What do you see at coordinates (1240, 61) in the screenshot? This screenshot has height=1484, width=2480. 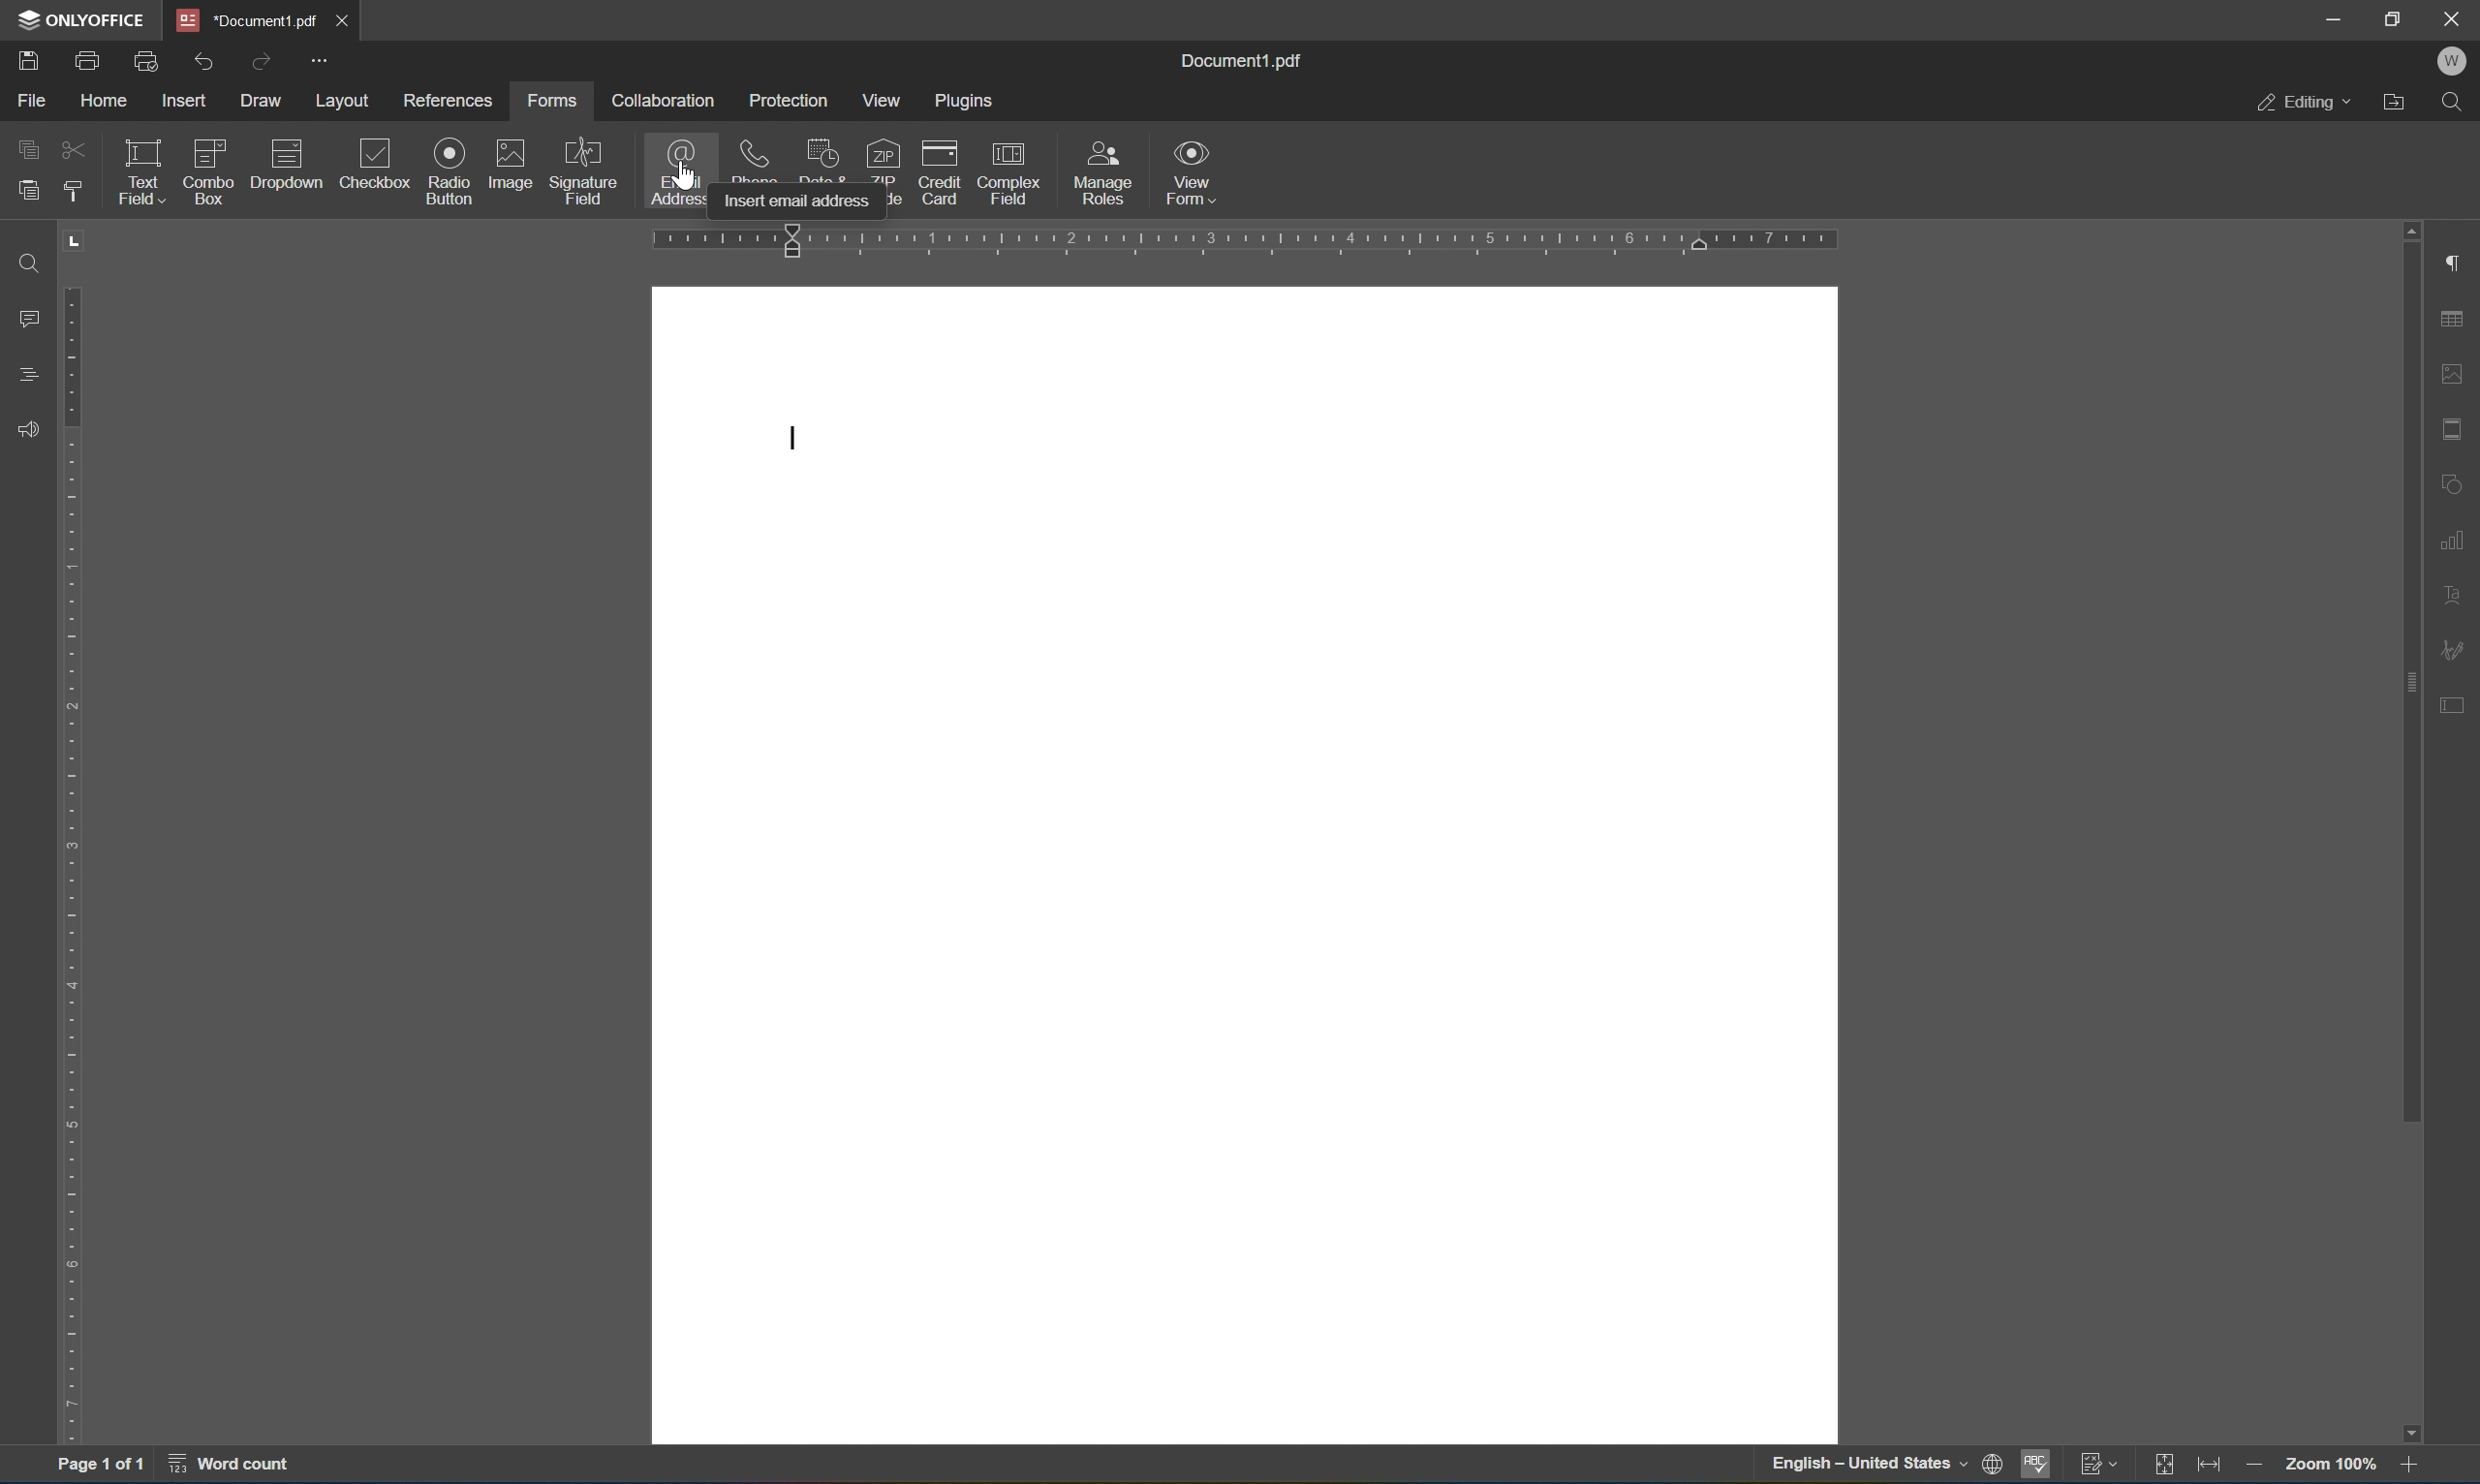 I see `document1.pdf` at bounding box center [1240, 61].